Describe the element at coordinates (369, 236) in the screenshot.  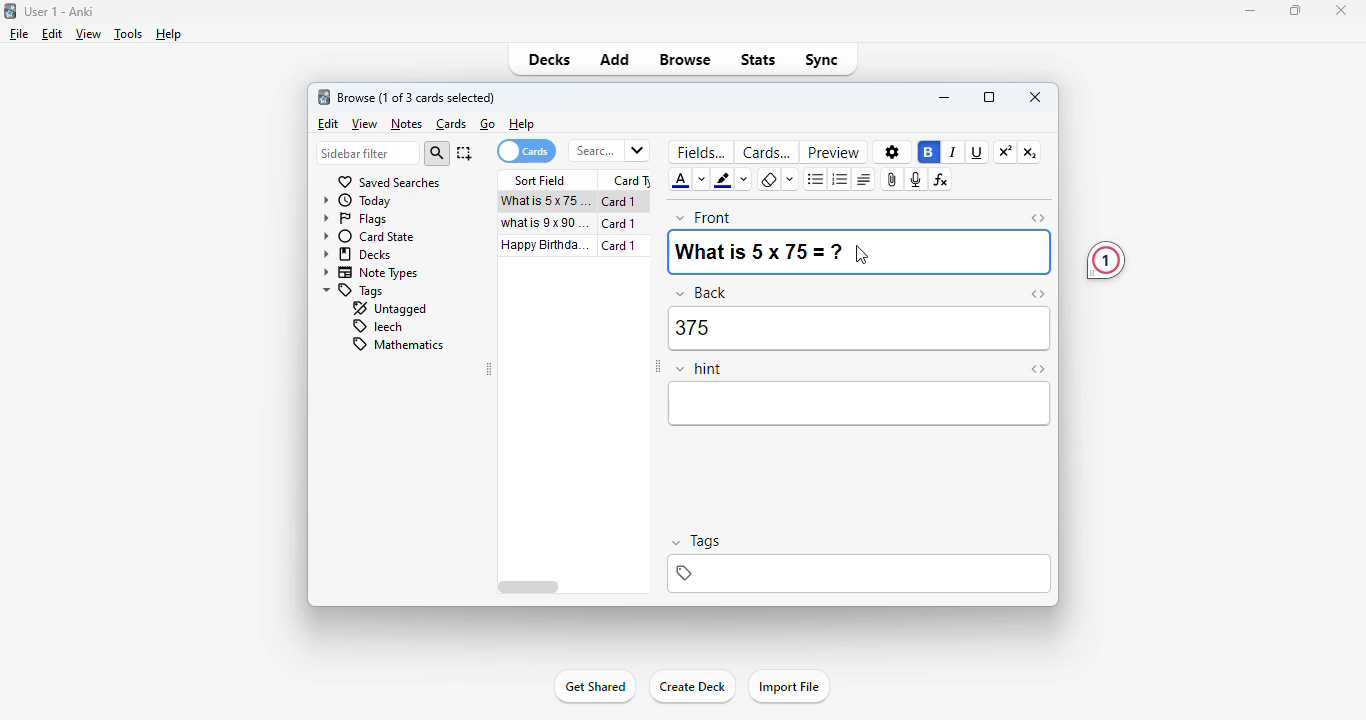
I see `card state` at that location.